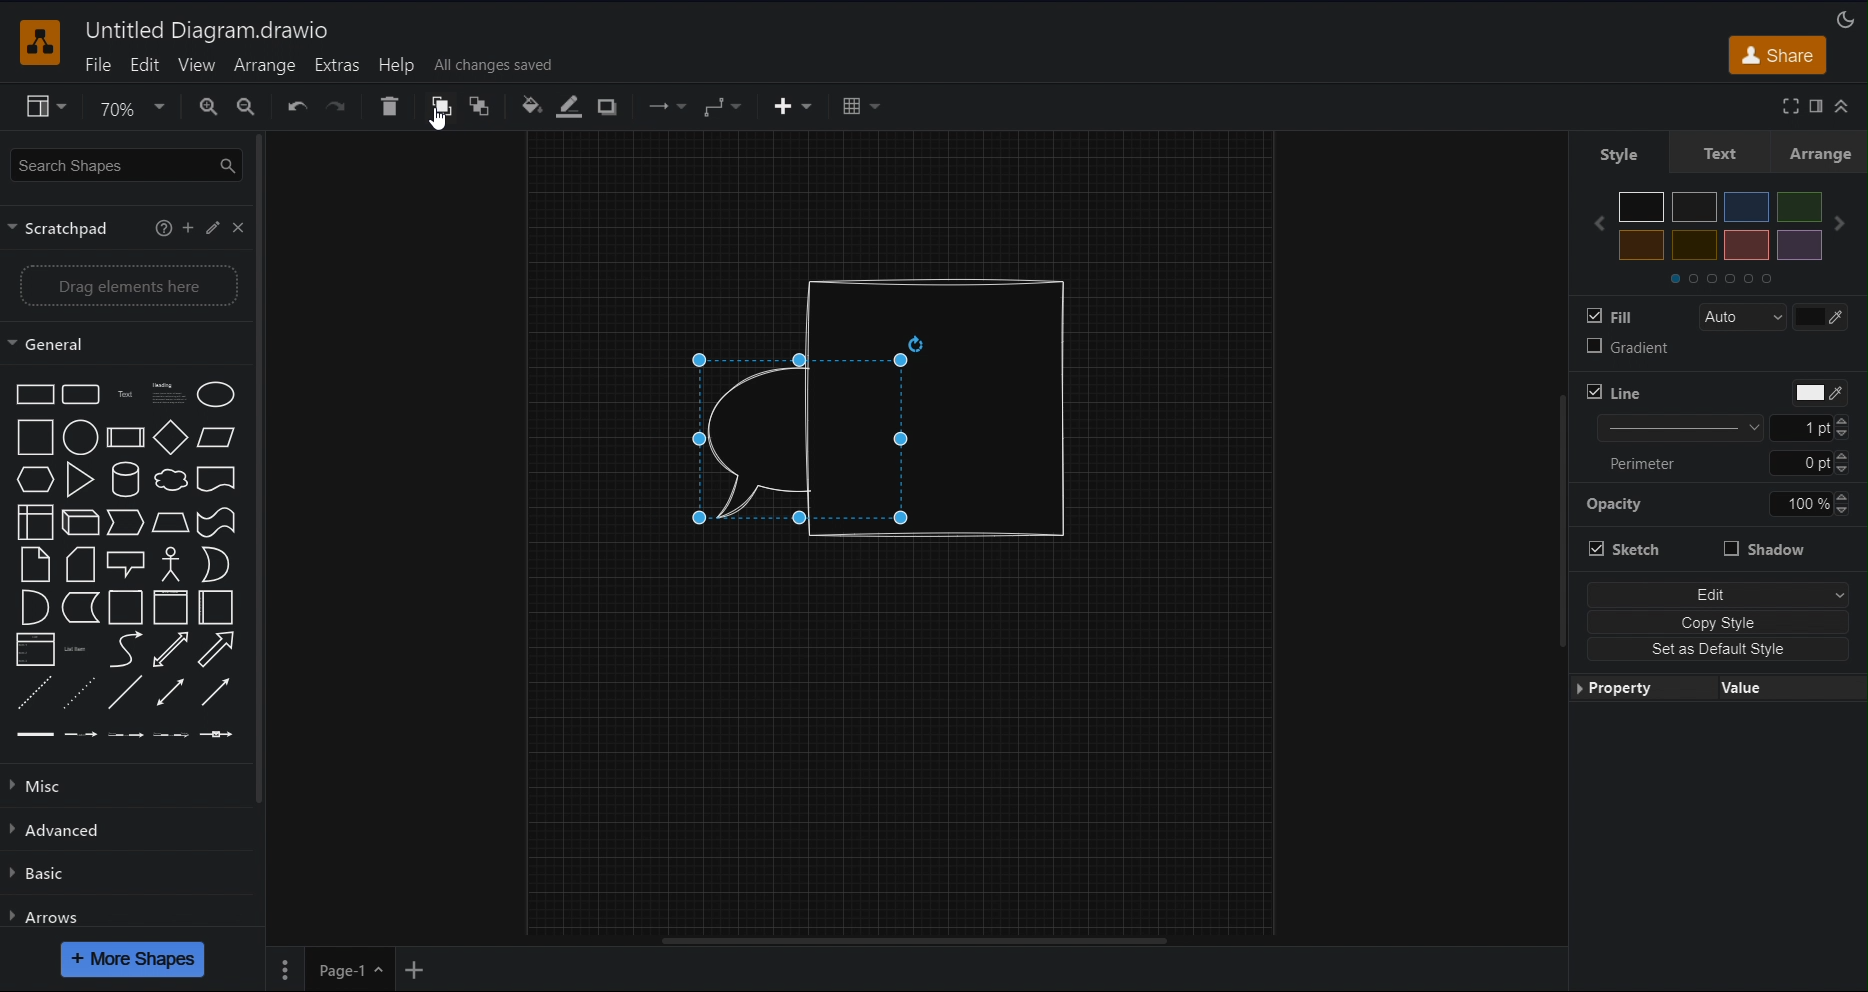 The width and height of the screenshot is (1868, 992). Describe the element at coordinates (1720, 278) in the screenshot. I see `Color sets` at that location.